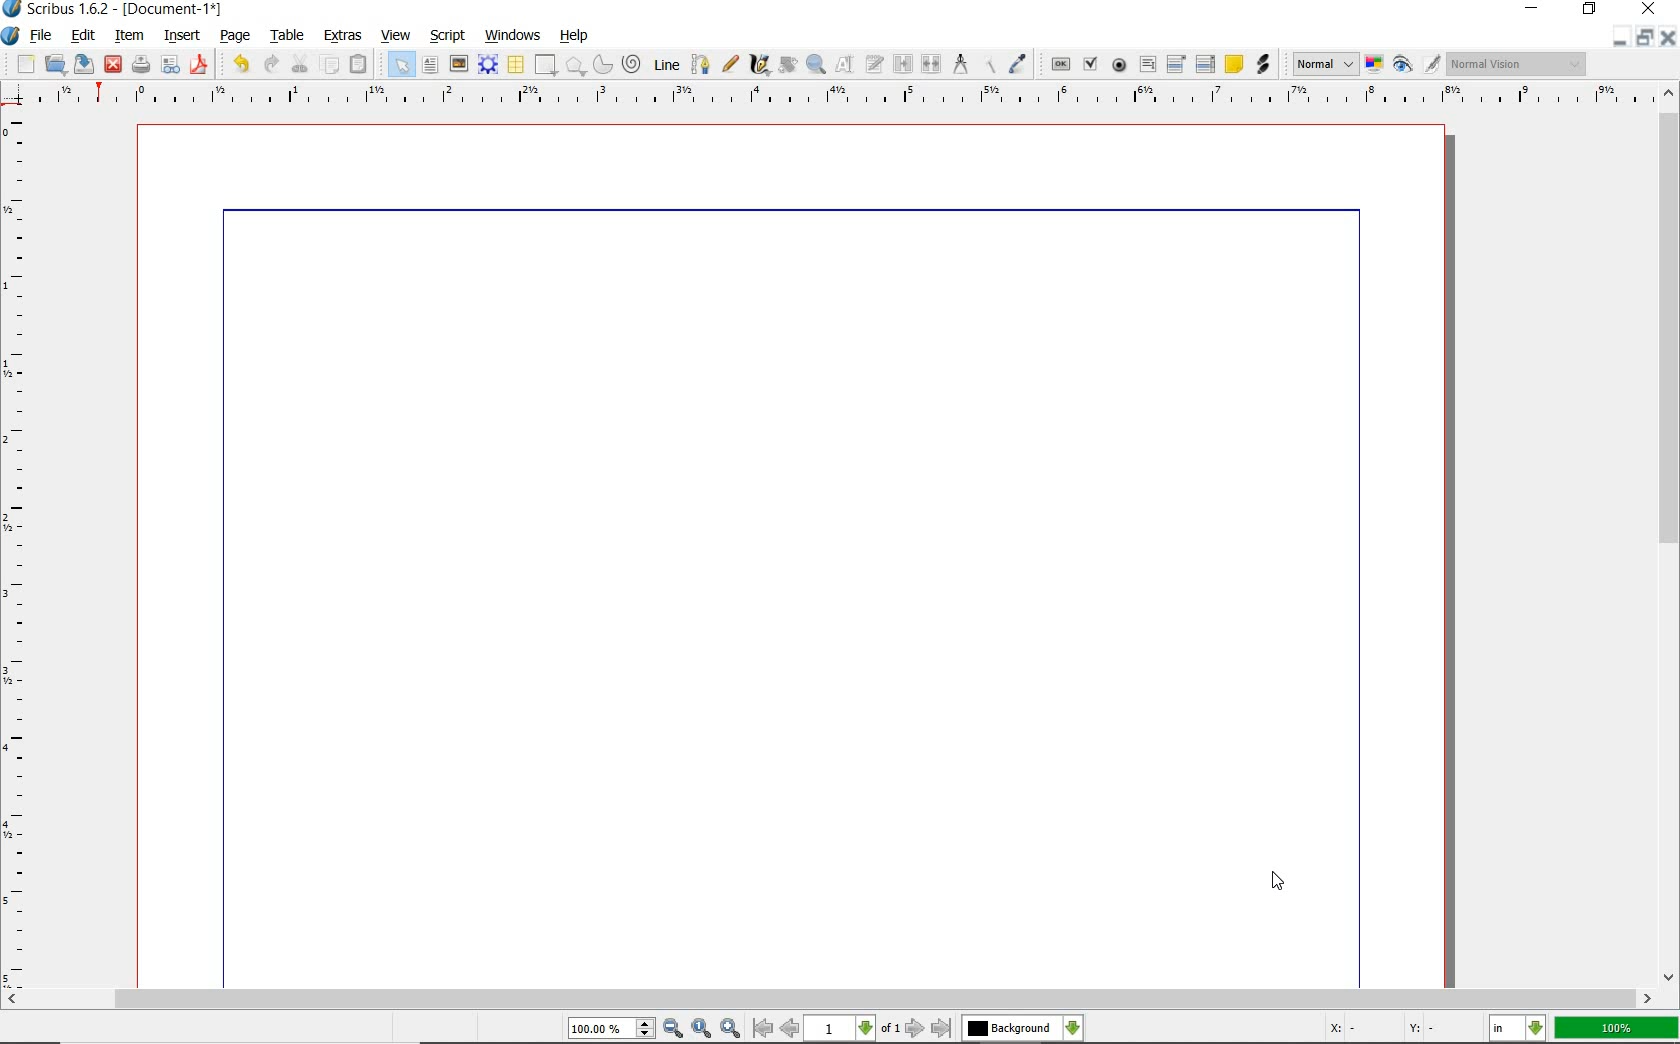 This screenshot has height=1044, width=1680. Describe the element at coordinates (1233, 66) in the screenshot. I see `text annotation` at that location.